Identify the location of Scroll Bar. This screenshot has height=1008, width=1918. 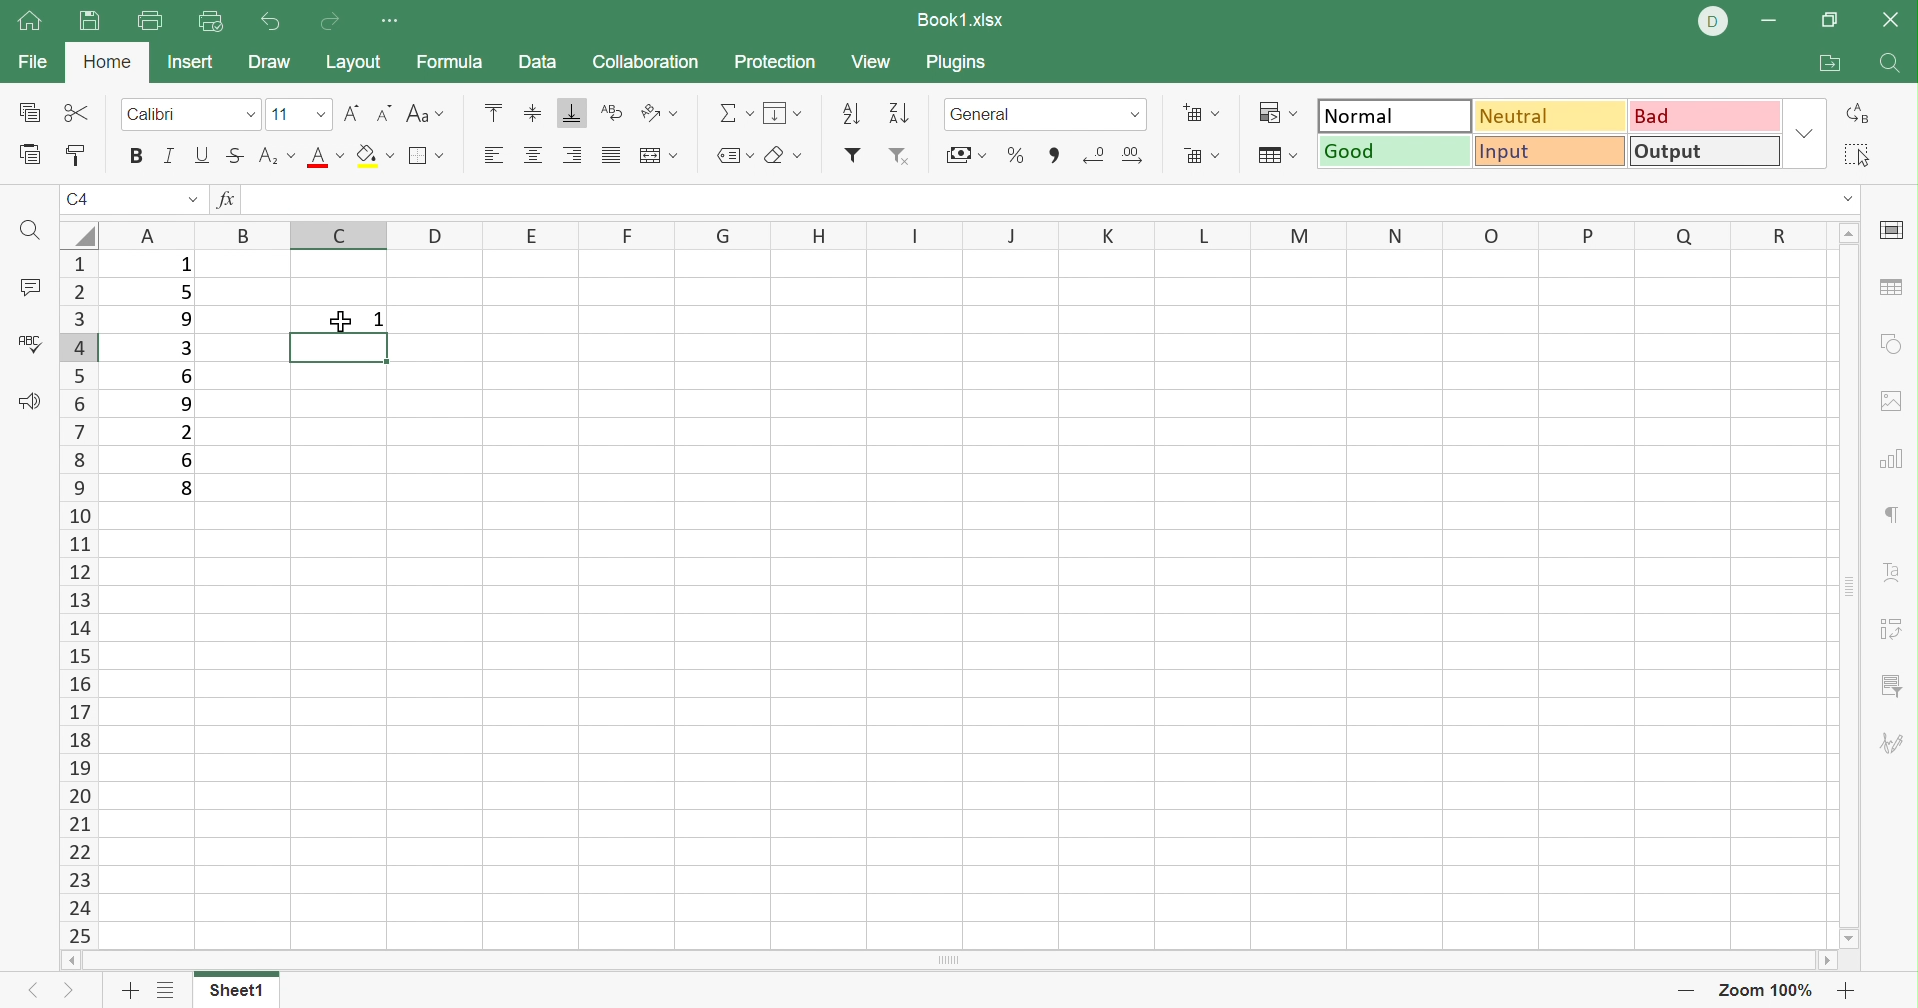
(944, 961).